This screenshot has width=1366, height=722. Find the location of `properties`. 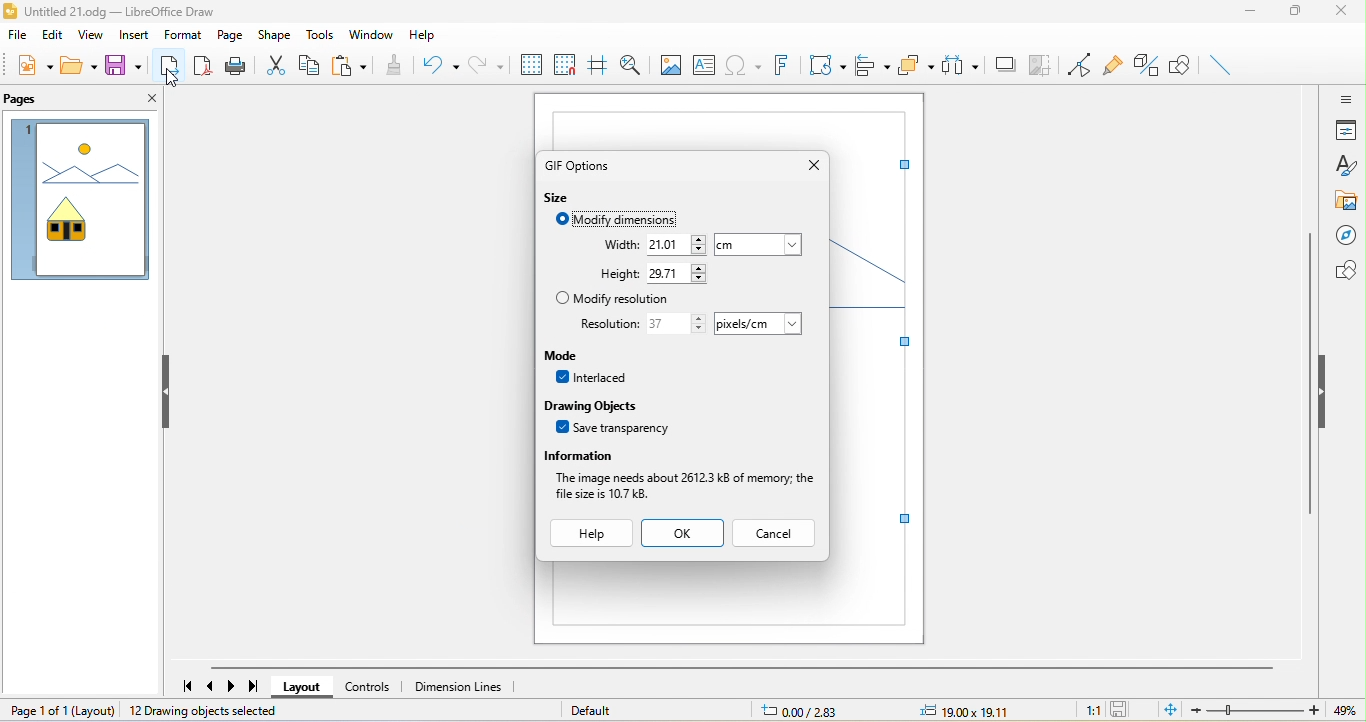

properties is located at coordinates (1345, 130).